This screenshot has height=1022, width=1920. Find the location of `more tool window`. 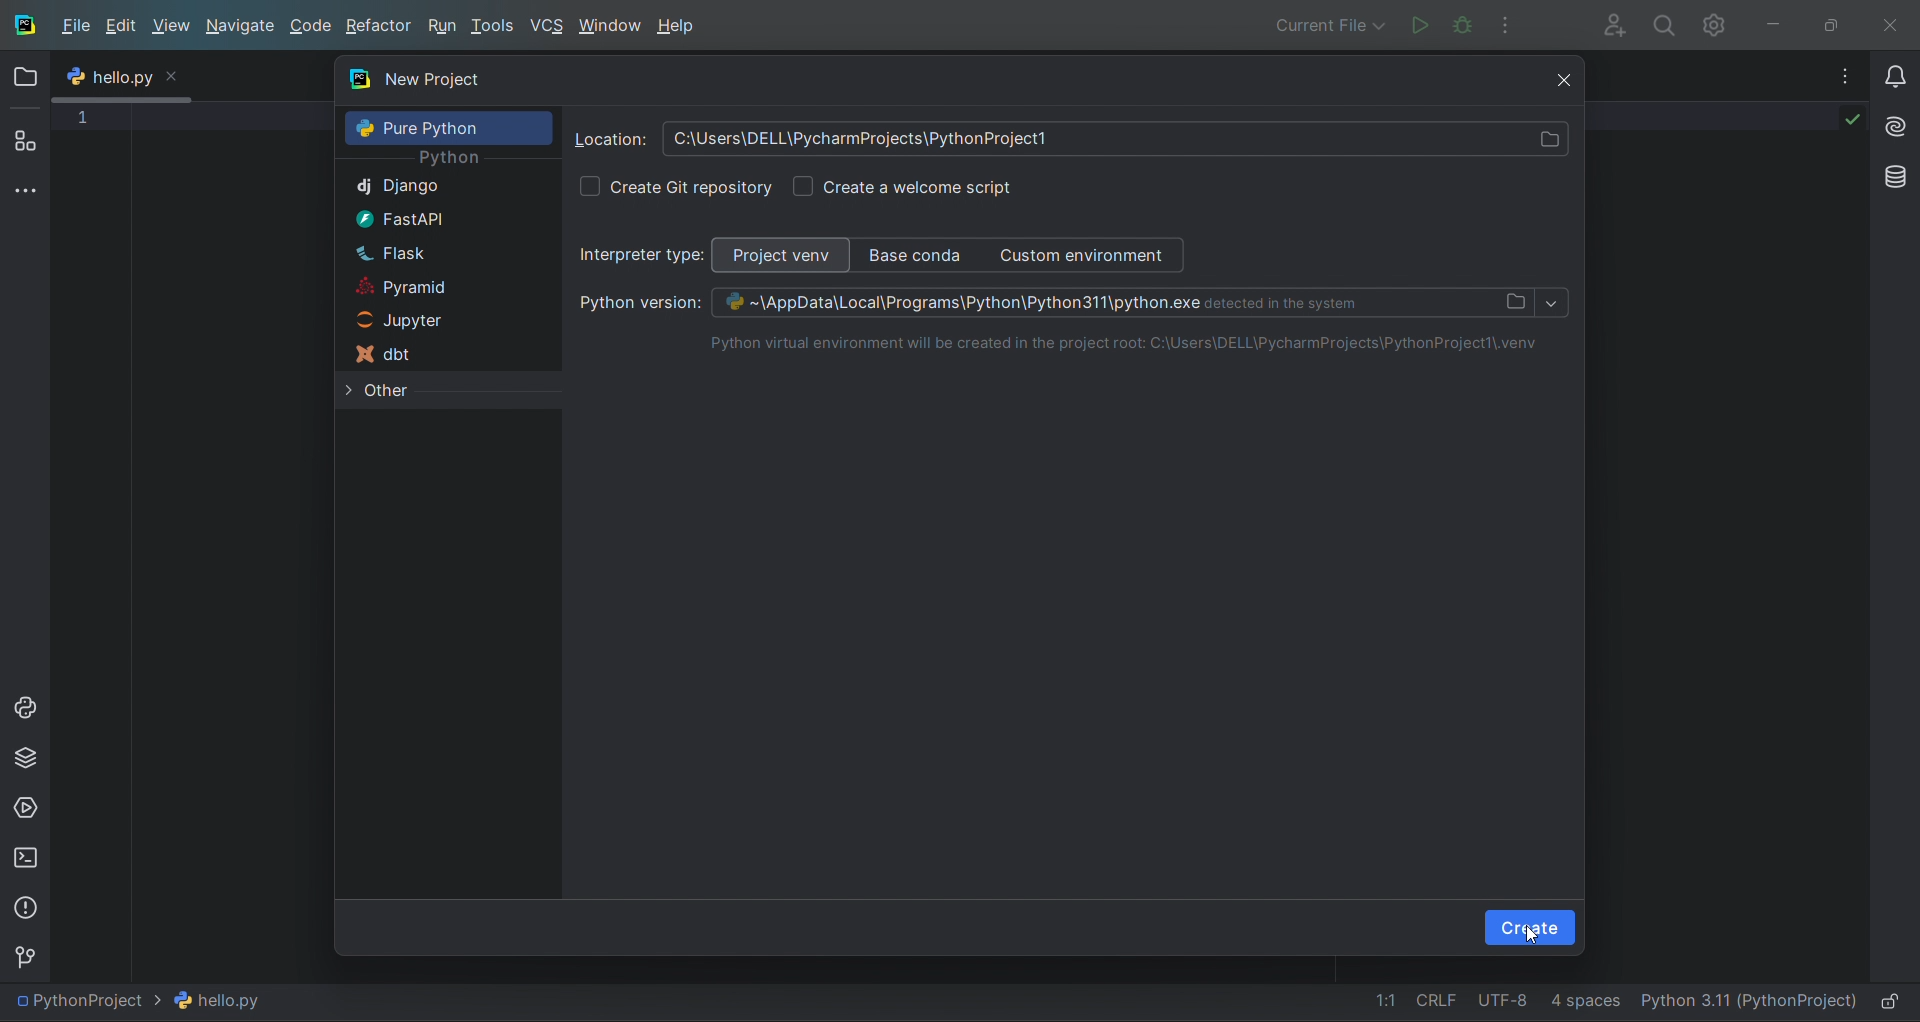

more tool window is located at coordinates (25, 191).